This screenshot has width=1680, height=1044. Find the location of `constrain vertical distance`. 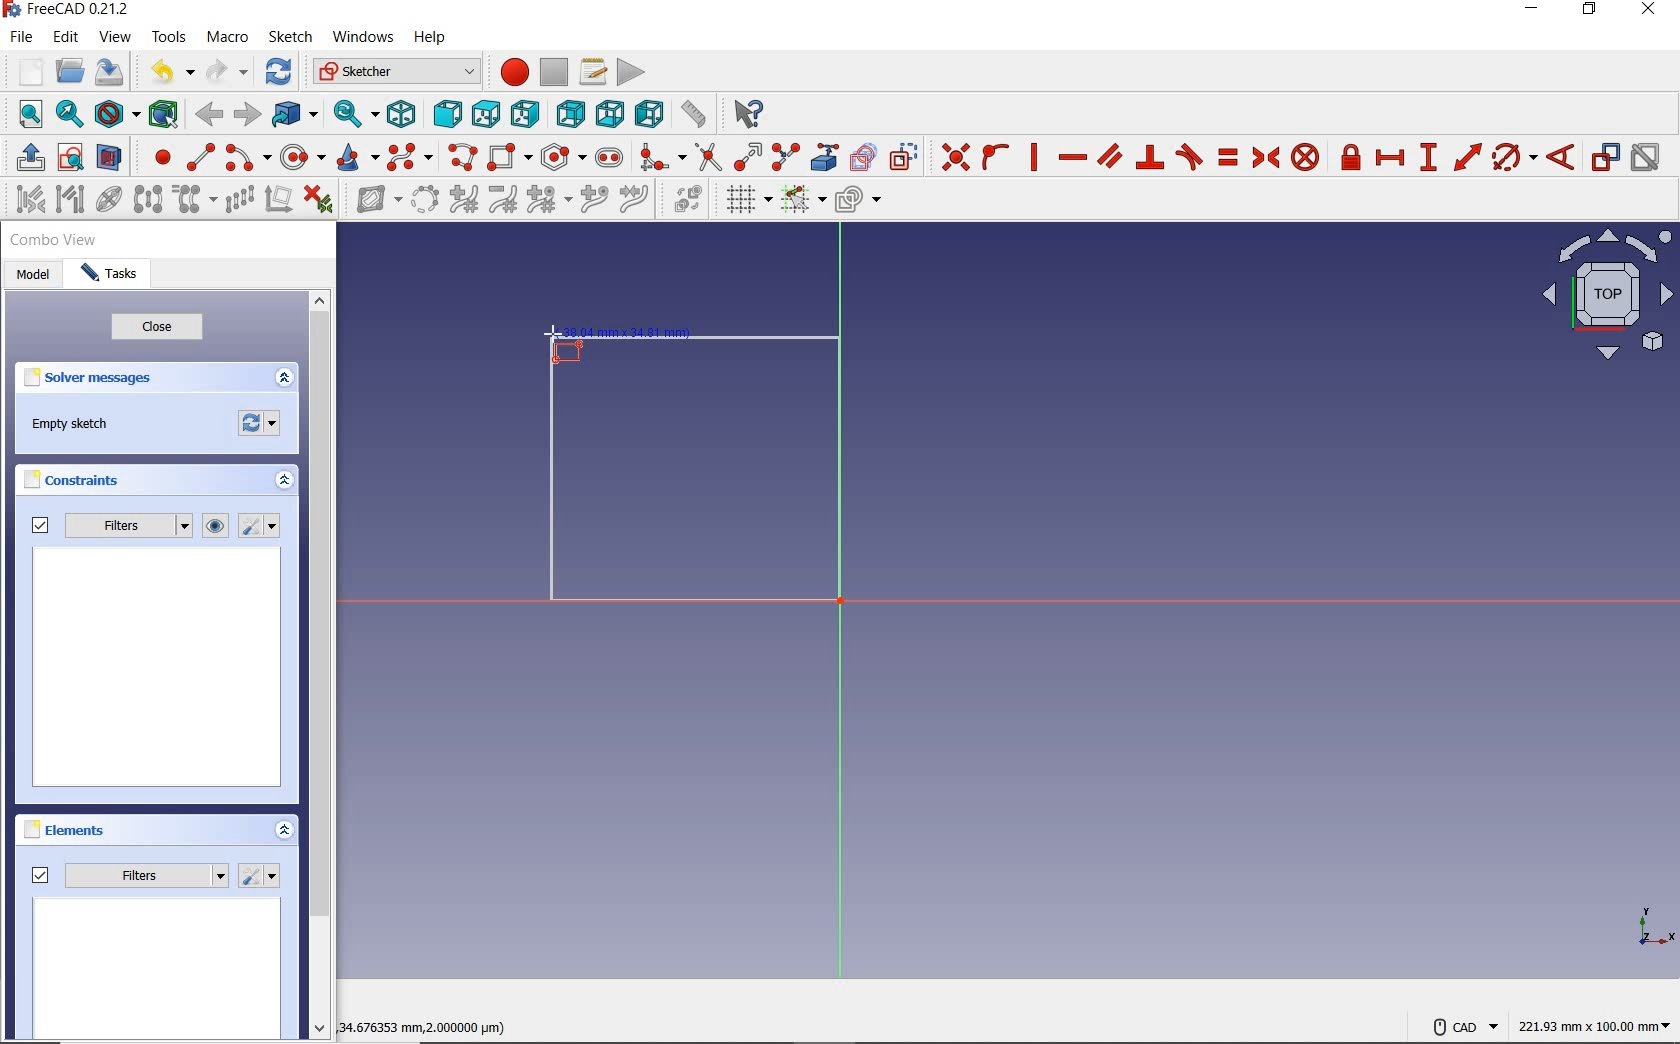

constrain vertical distance is located at coordinates (1429, 157).